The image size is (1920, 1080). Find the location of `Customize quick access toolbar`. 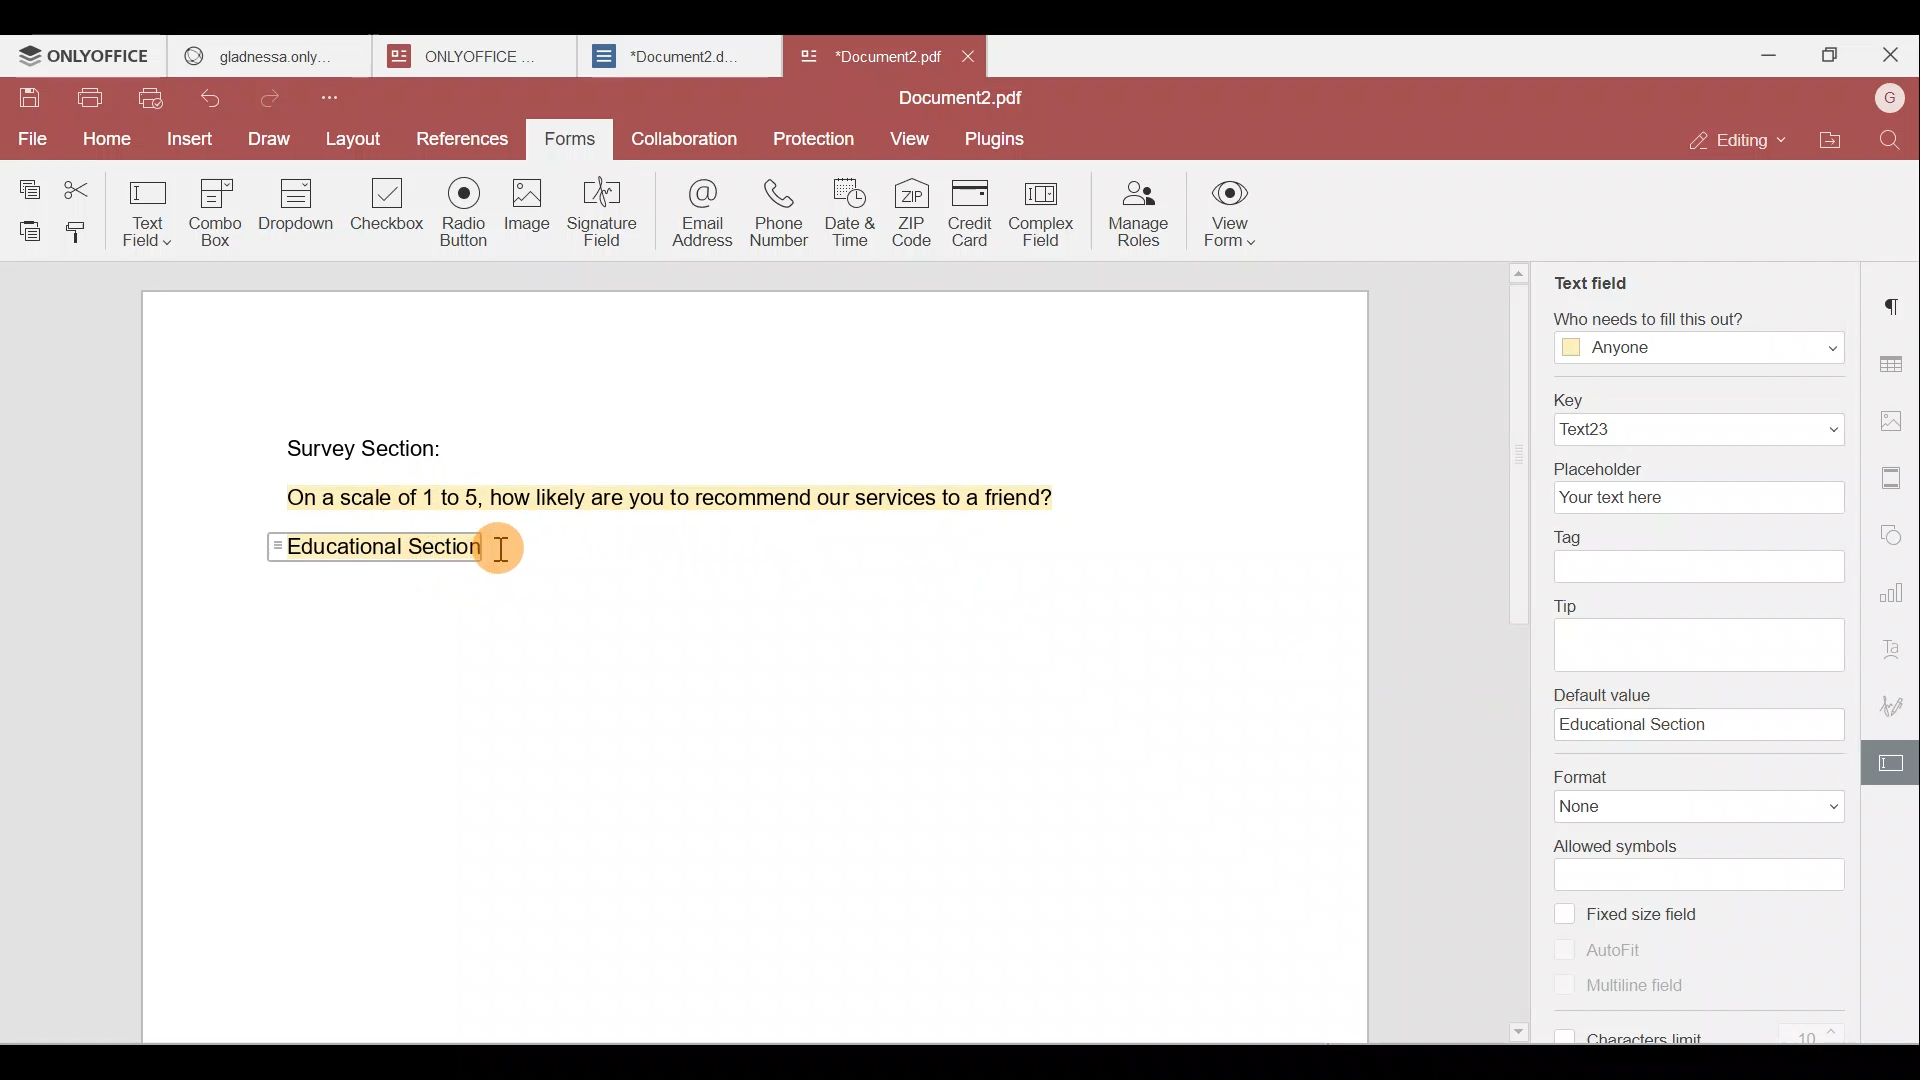

Customize quick access toolbar is located at coordinates (337, 97).